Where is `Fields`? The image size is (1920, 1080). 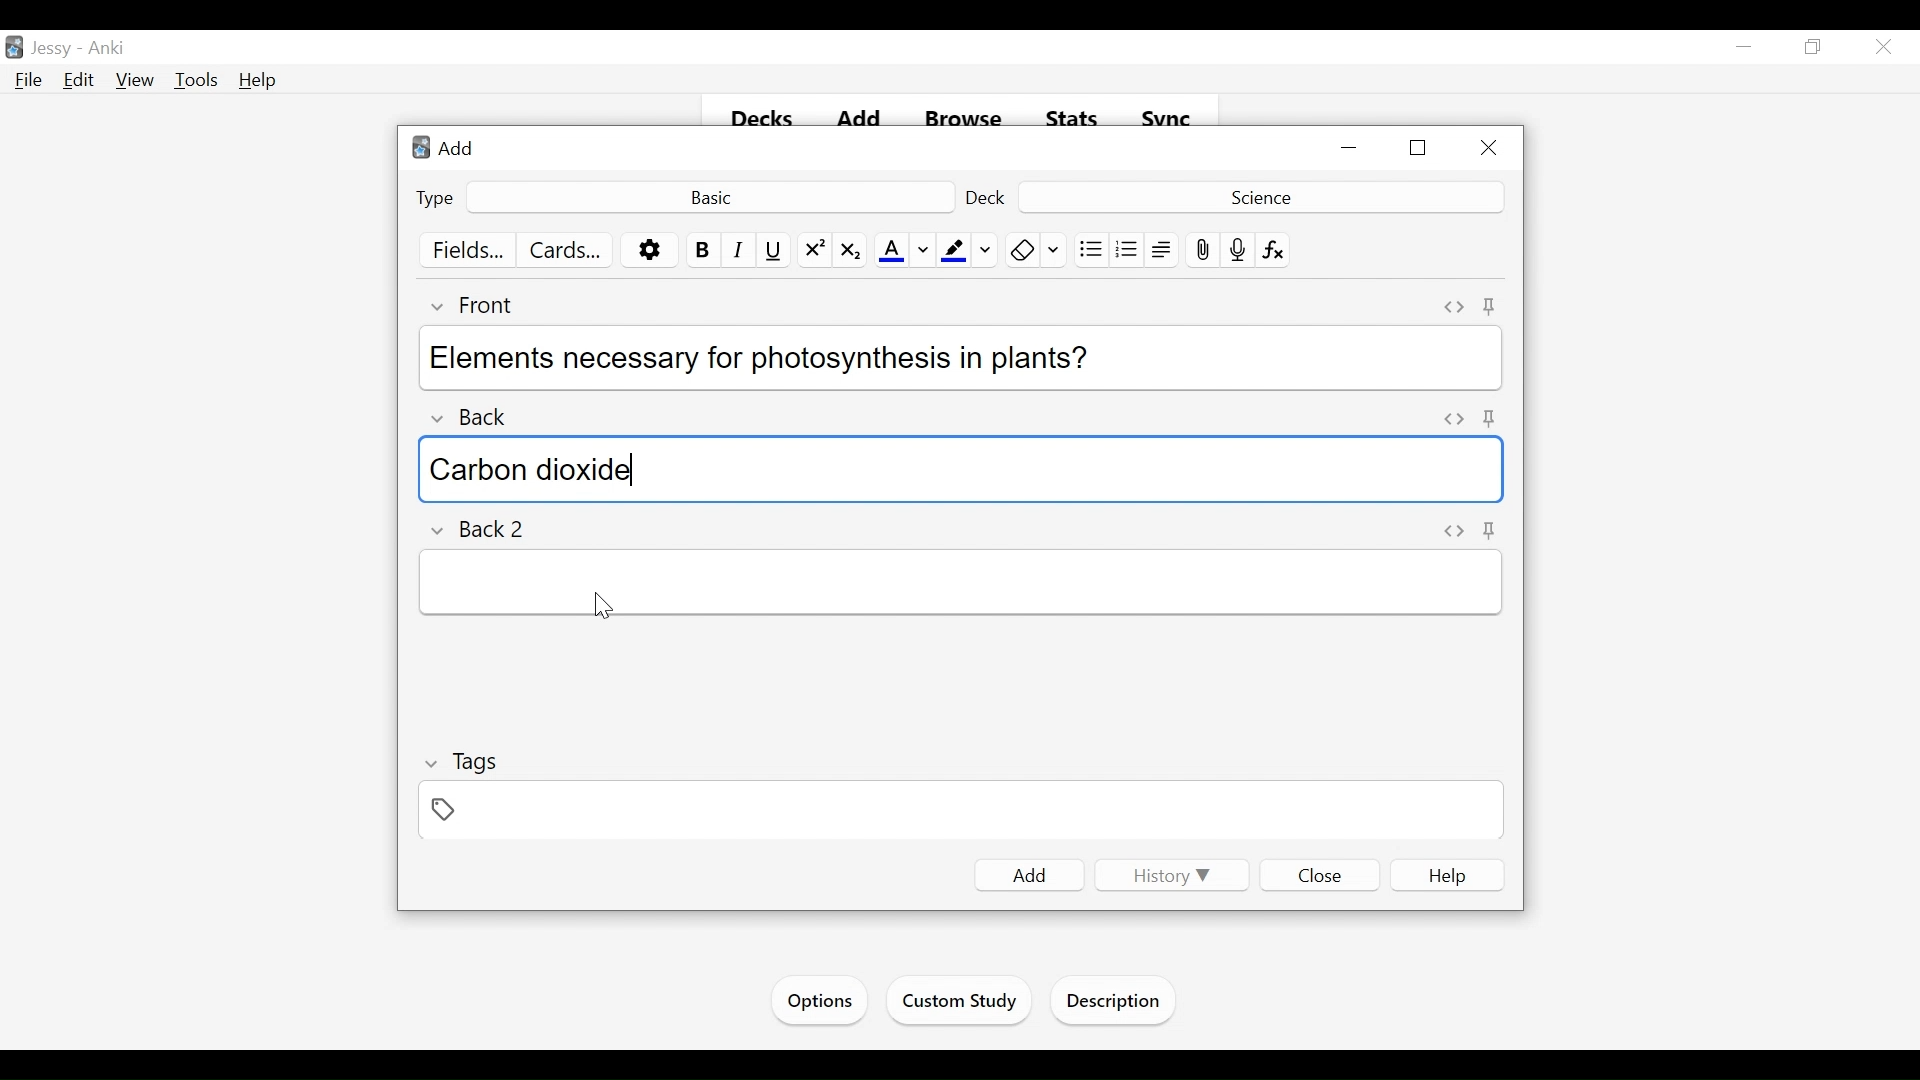 Fields is located at coordinates (470, 251).